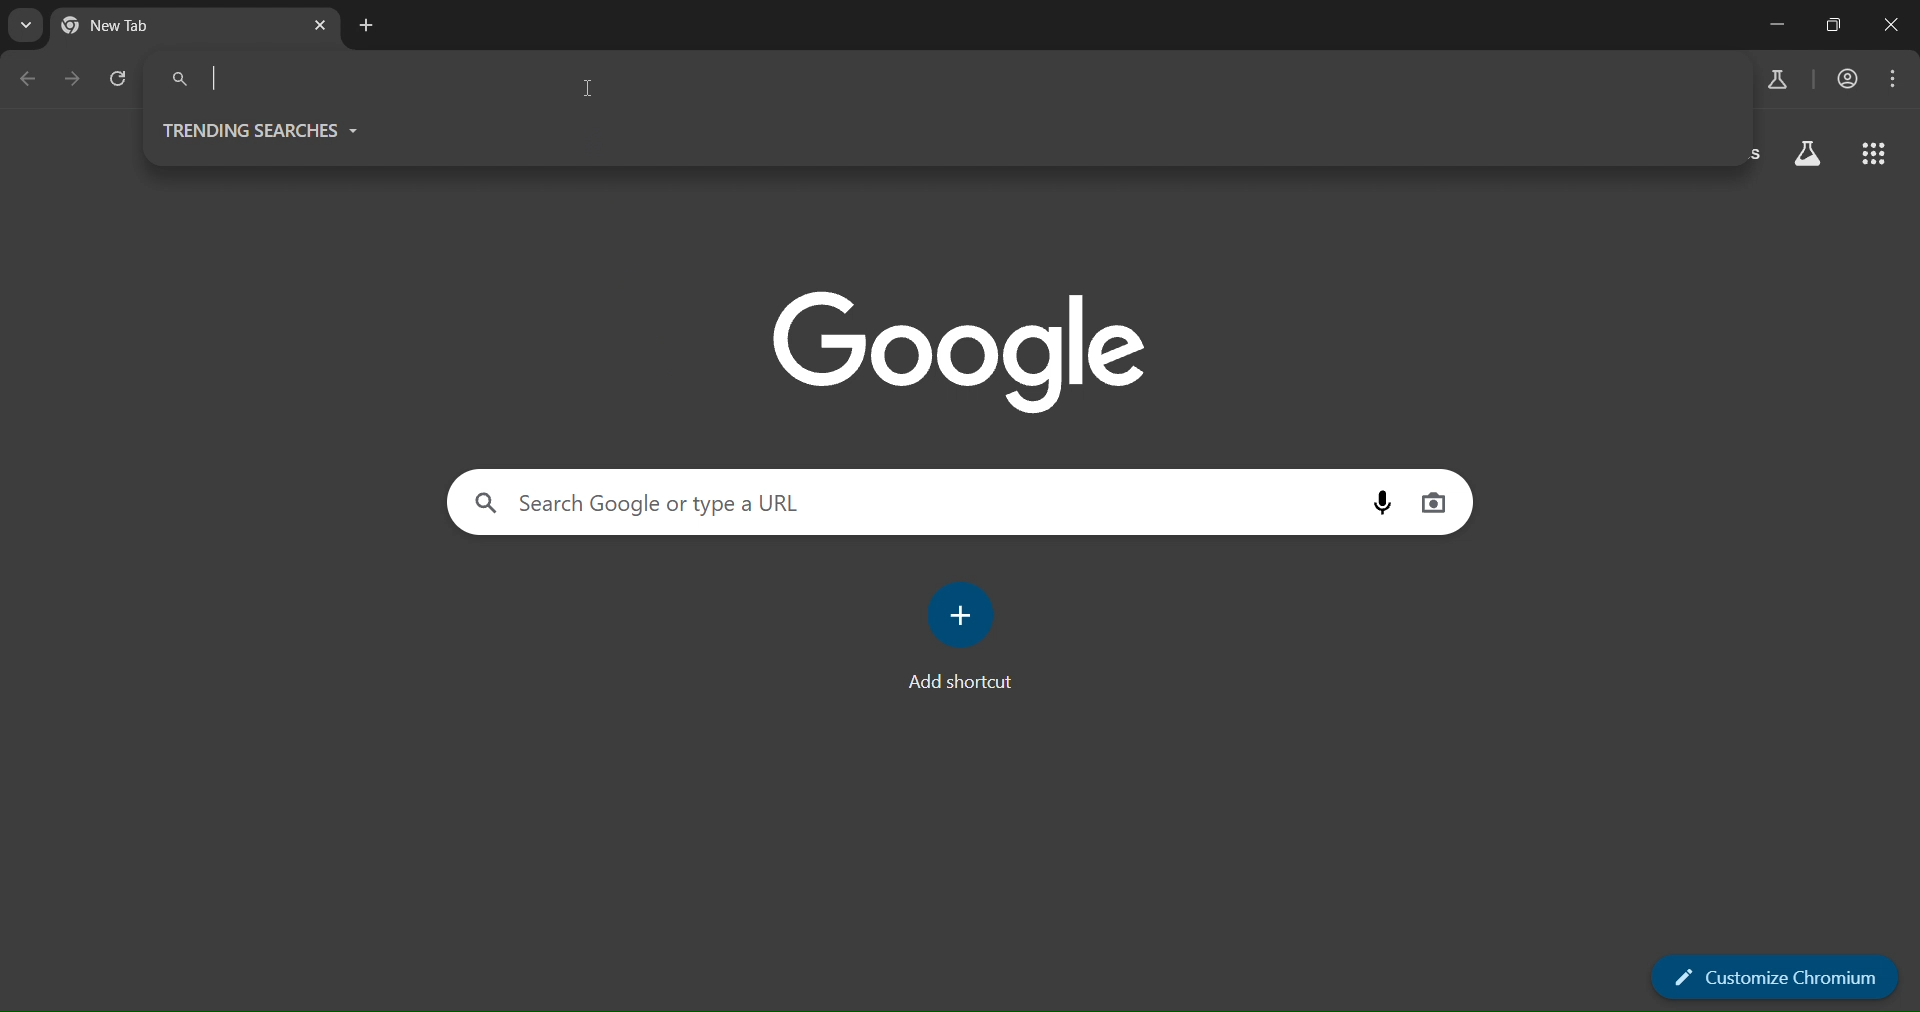  I want to click on TRENDING SEARCHES, so click(271, 130).